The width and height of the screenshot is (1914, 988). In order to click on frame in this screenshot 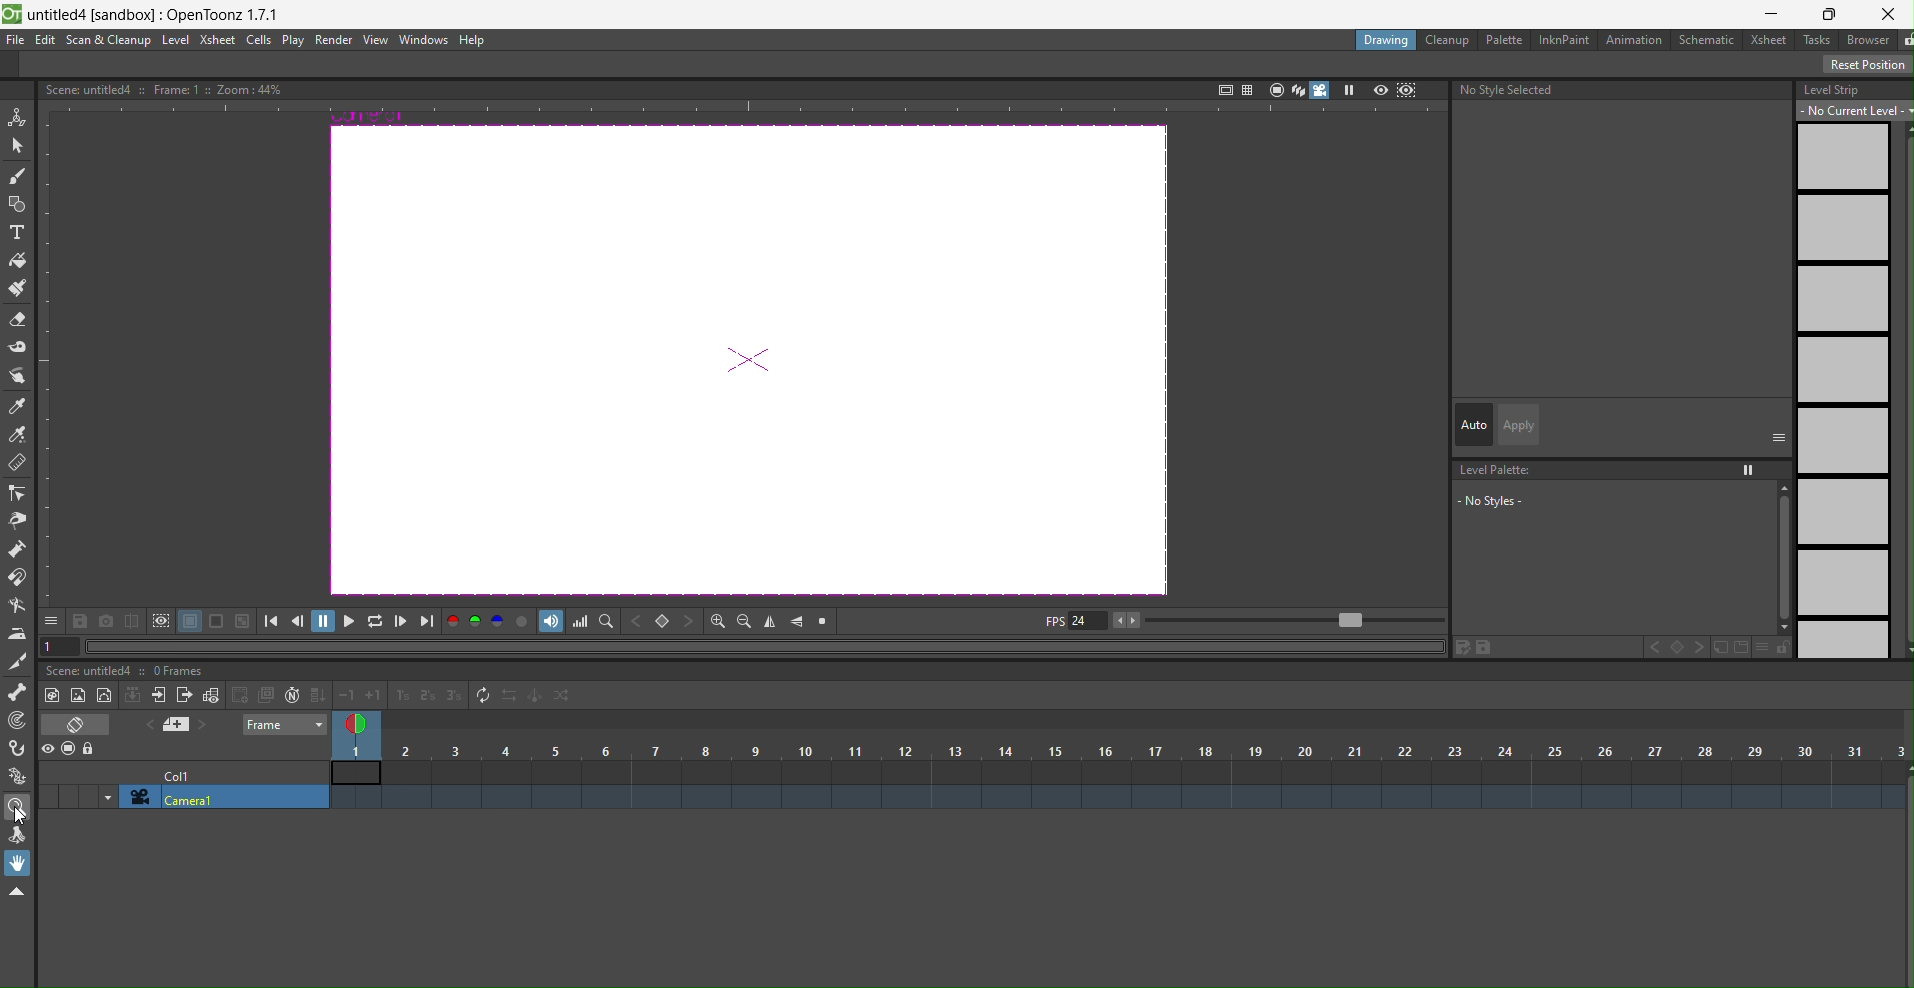, I will do `click(281, 725)`.